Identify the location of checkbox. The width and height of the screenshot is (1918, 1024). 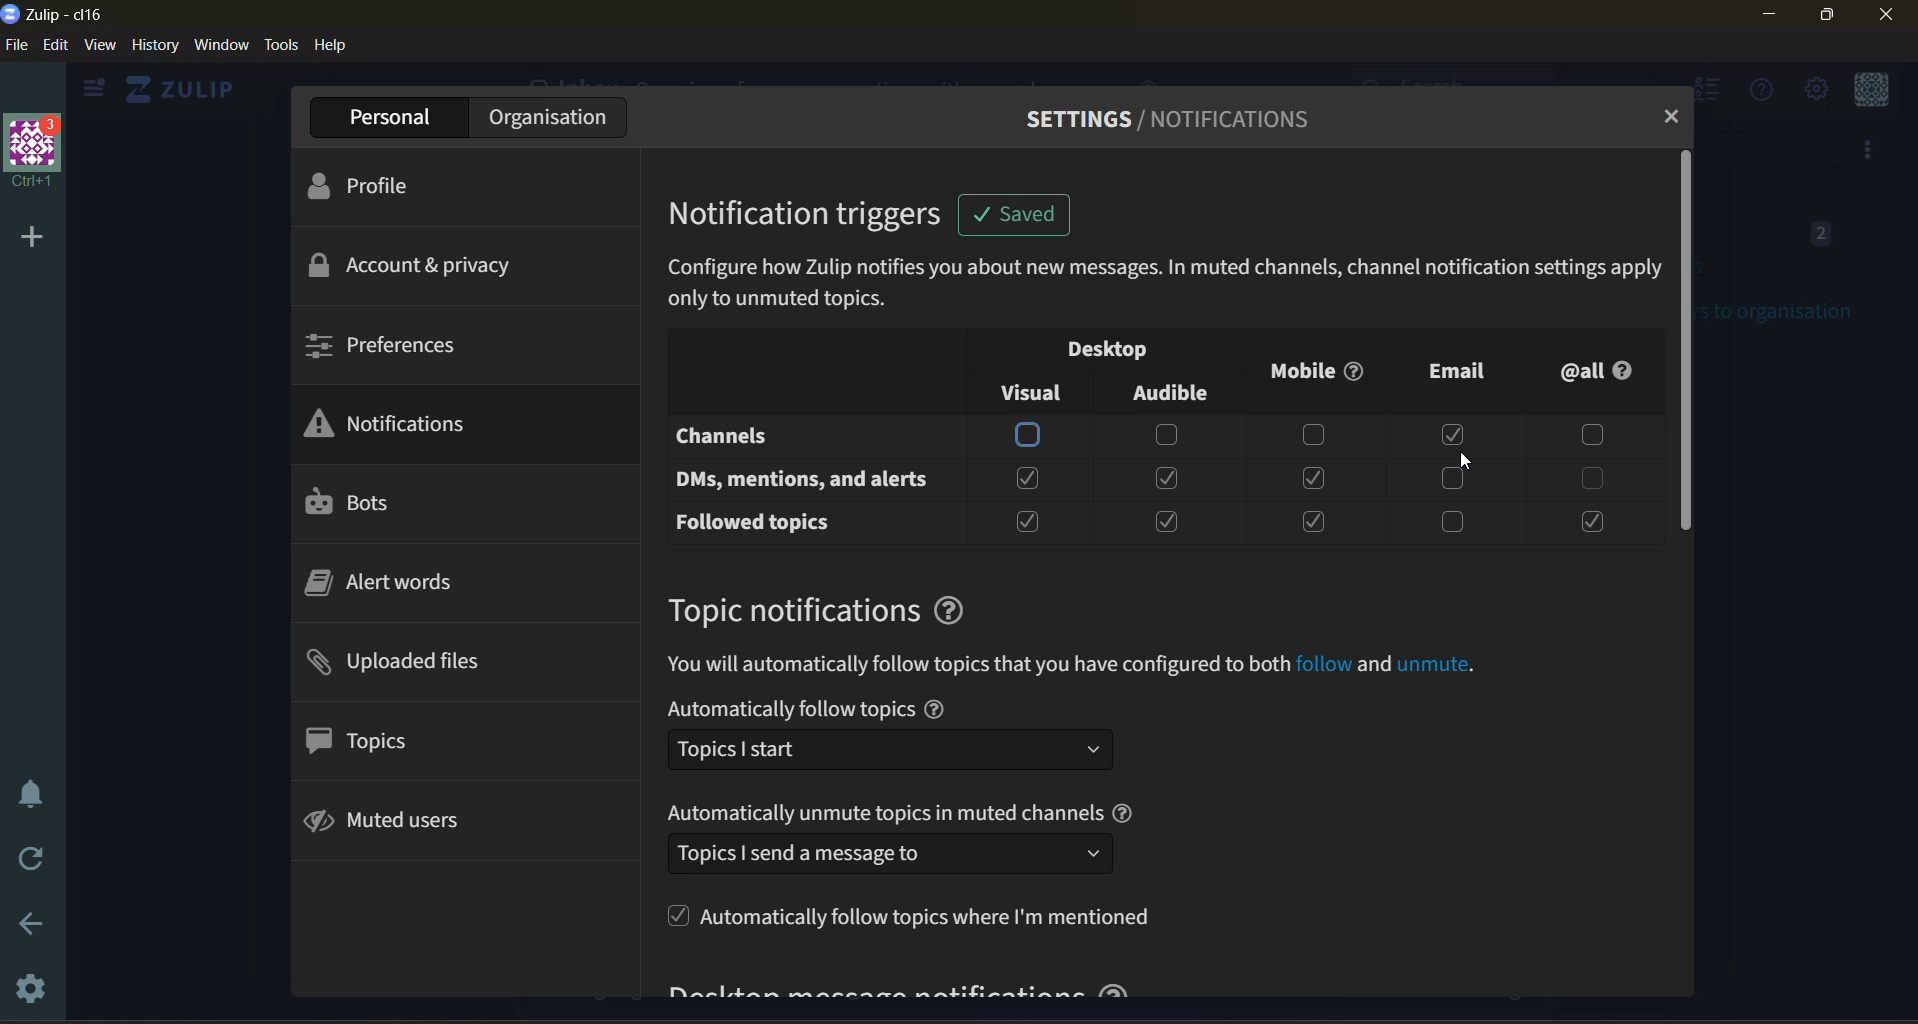
(1030, 435).